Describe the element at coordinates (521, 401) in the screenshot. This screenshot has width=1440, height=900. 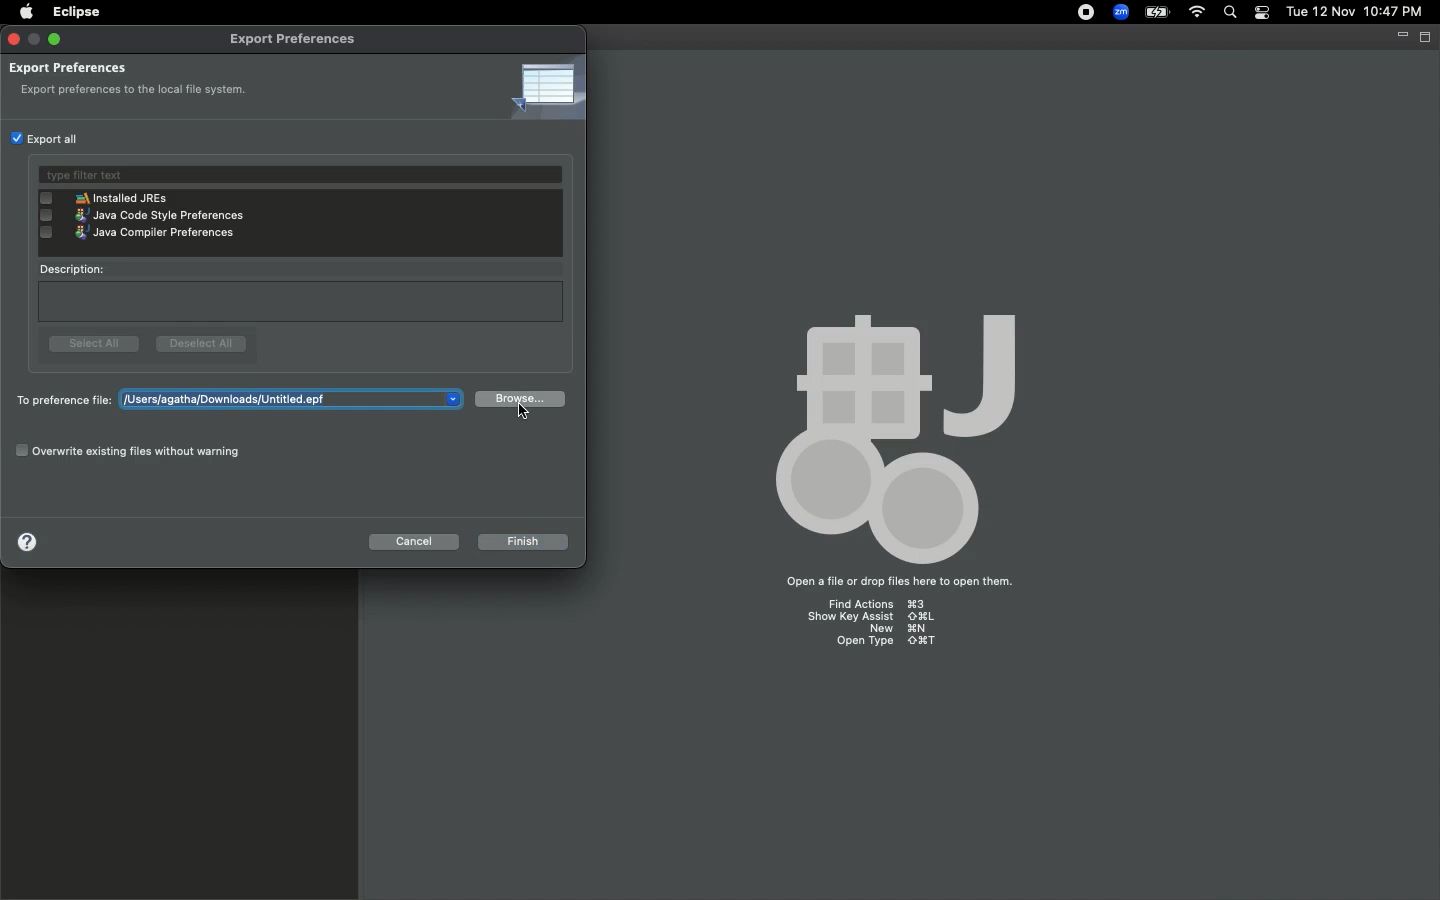
I see `Browse` at that location.